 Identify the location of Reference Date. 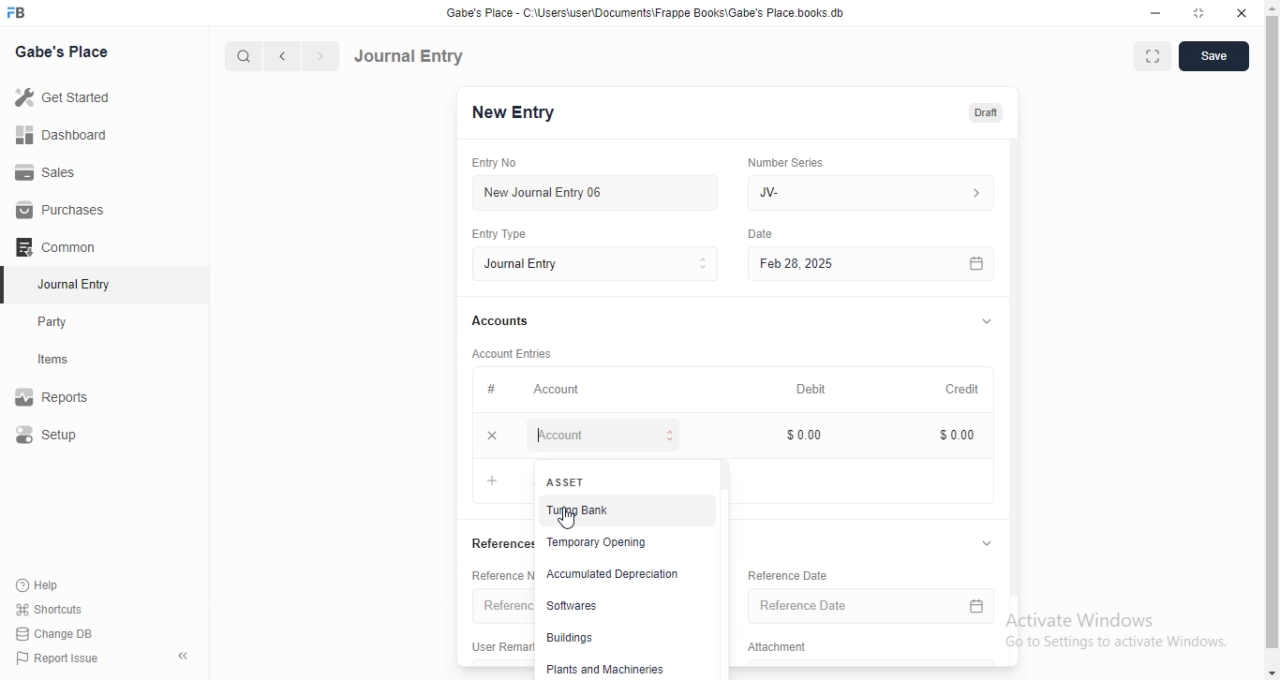
(806, 574).